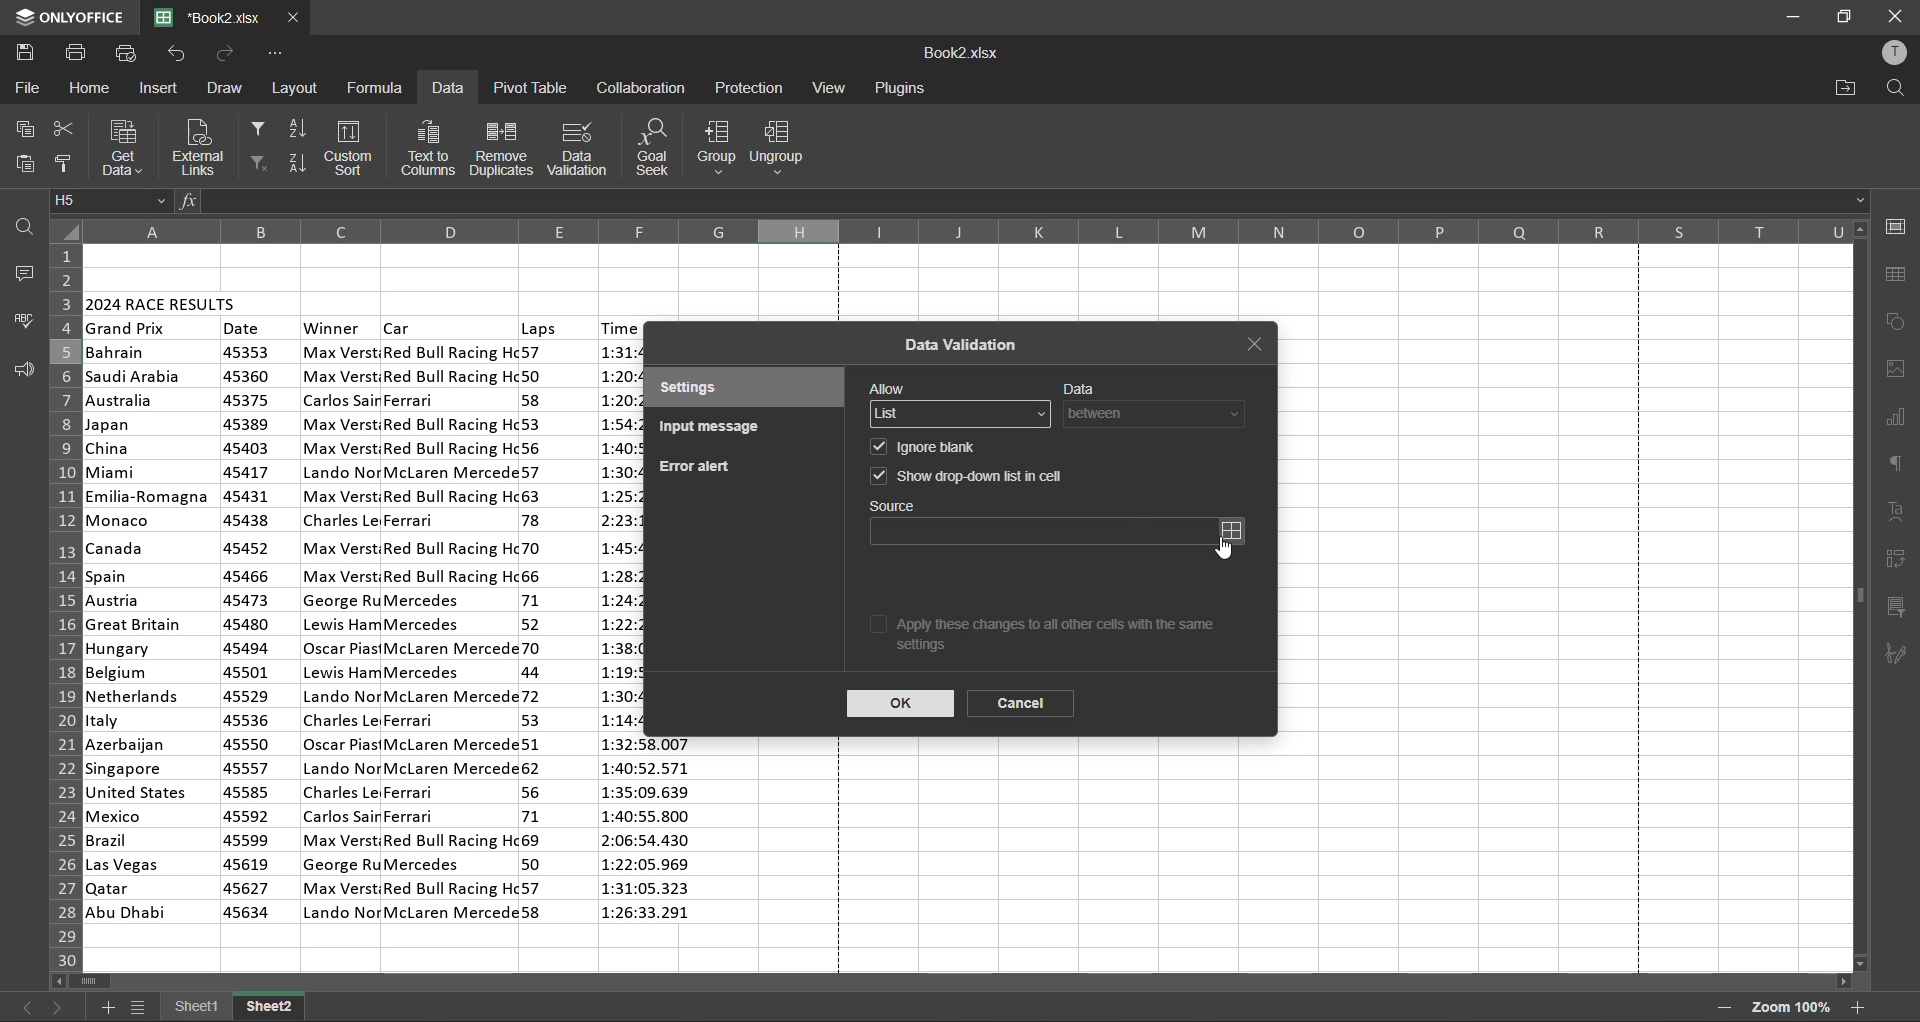 The image size is (1920, 1022). Describe the element at coordinates (107, 1007) in the screenshot. I see `add sheet` at that location.